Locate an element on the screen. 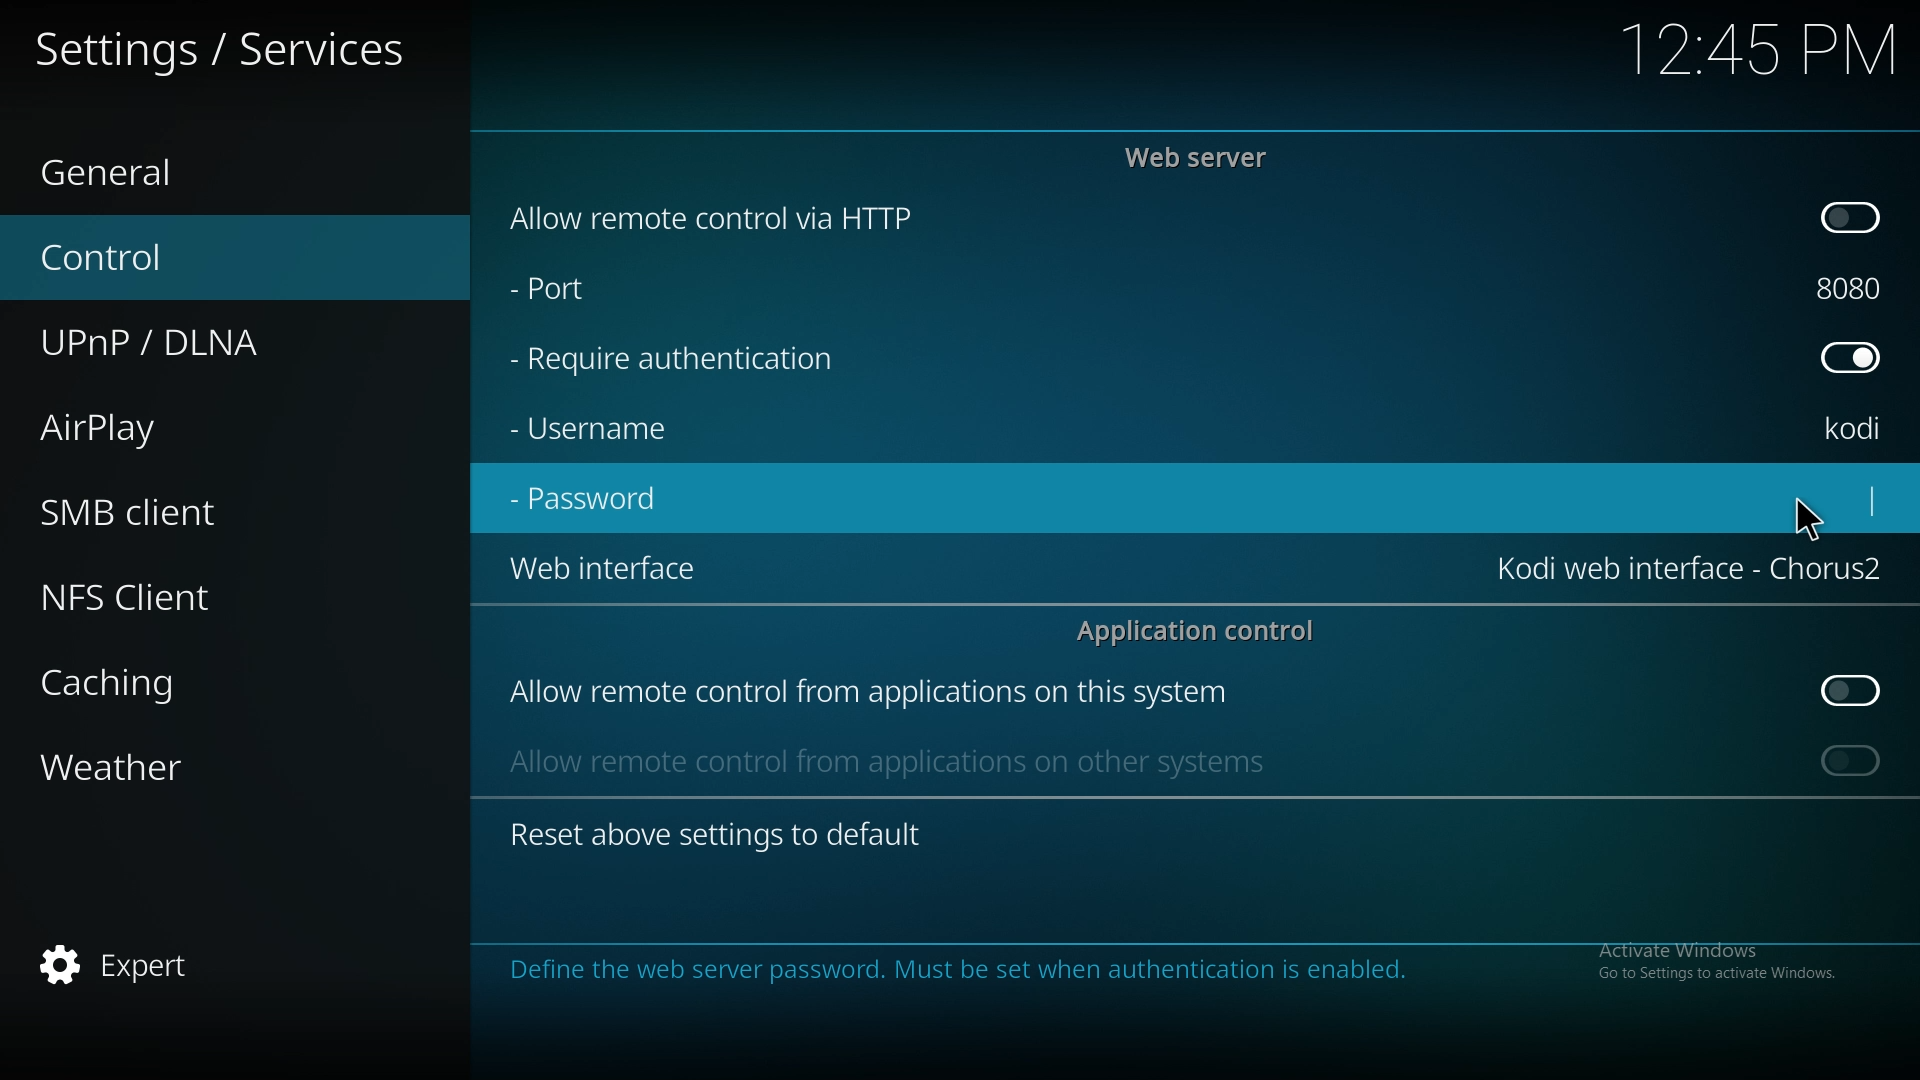  airplay is located at coordinates (172, 425).